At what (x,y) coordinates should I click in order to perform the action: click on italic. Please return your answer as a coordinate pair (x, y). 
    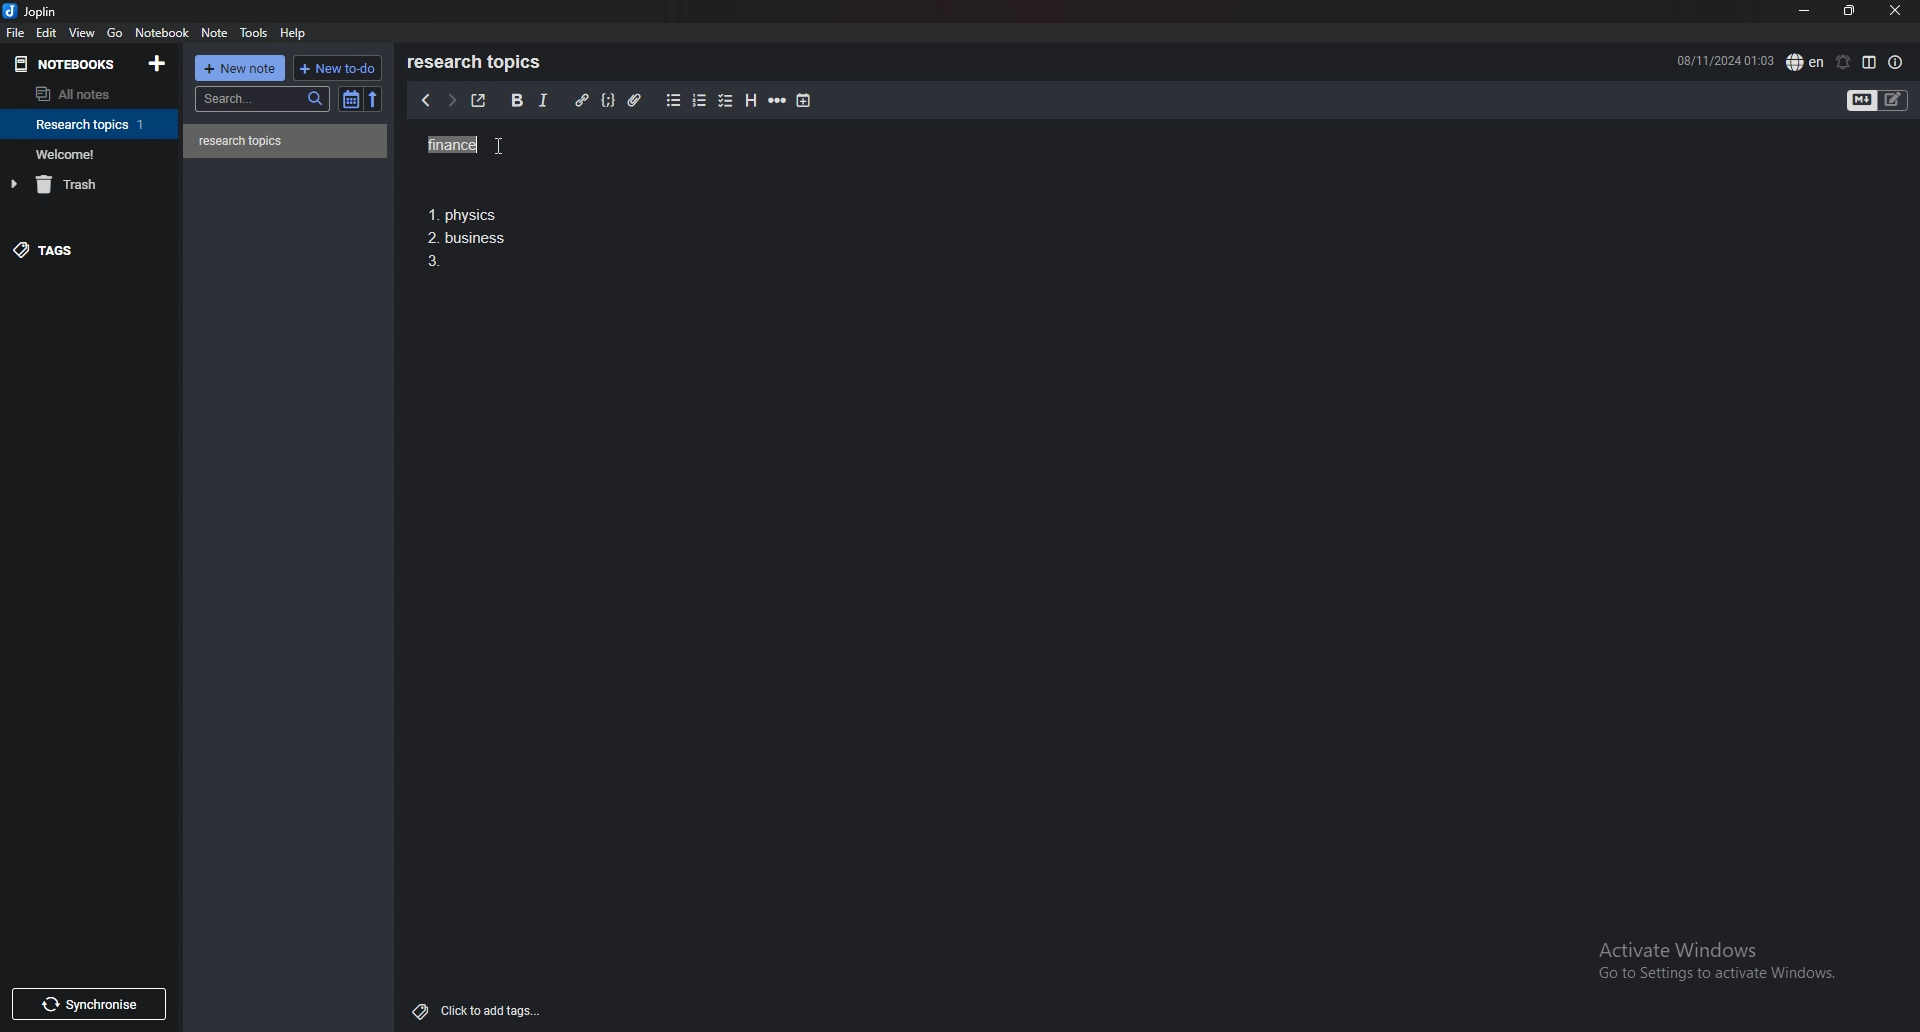
    Looking at the image, I should click on (543, 100).